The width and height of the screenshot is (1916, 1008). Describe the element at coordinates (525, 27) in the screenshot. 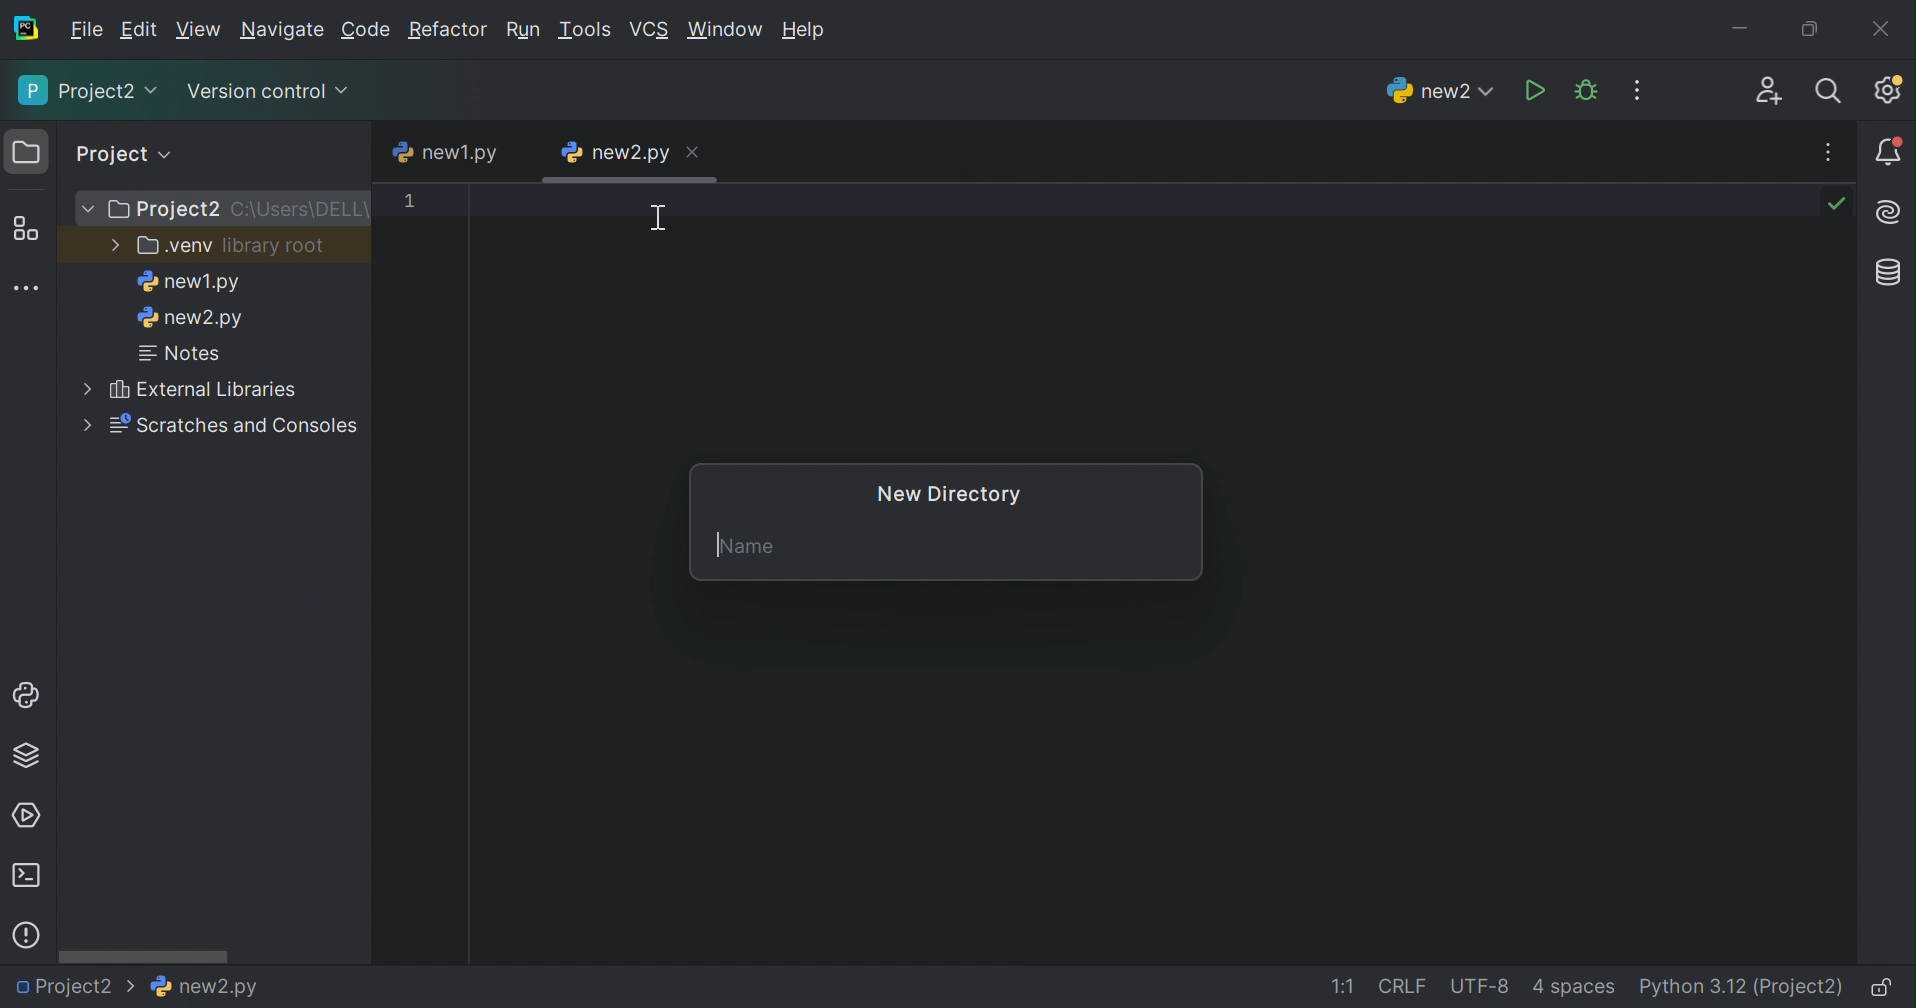

I see `Run` at that location.